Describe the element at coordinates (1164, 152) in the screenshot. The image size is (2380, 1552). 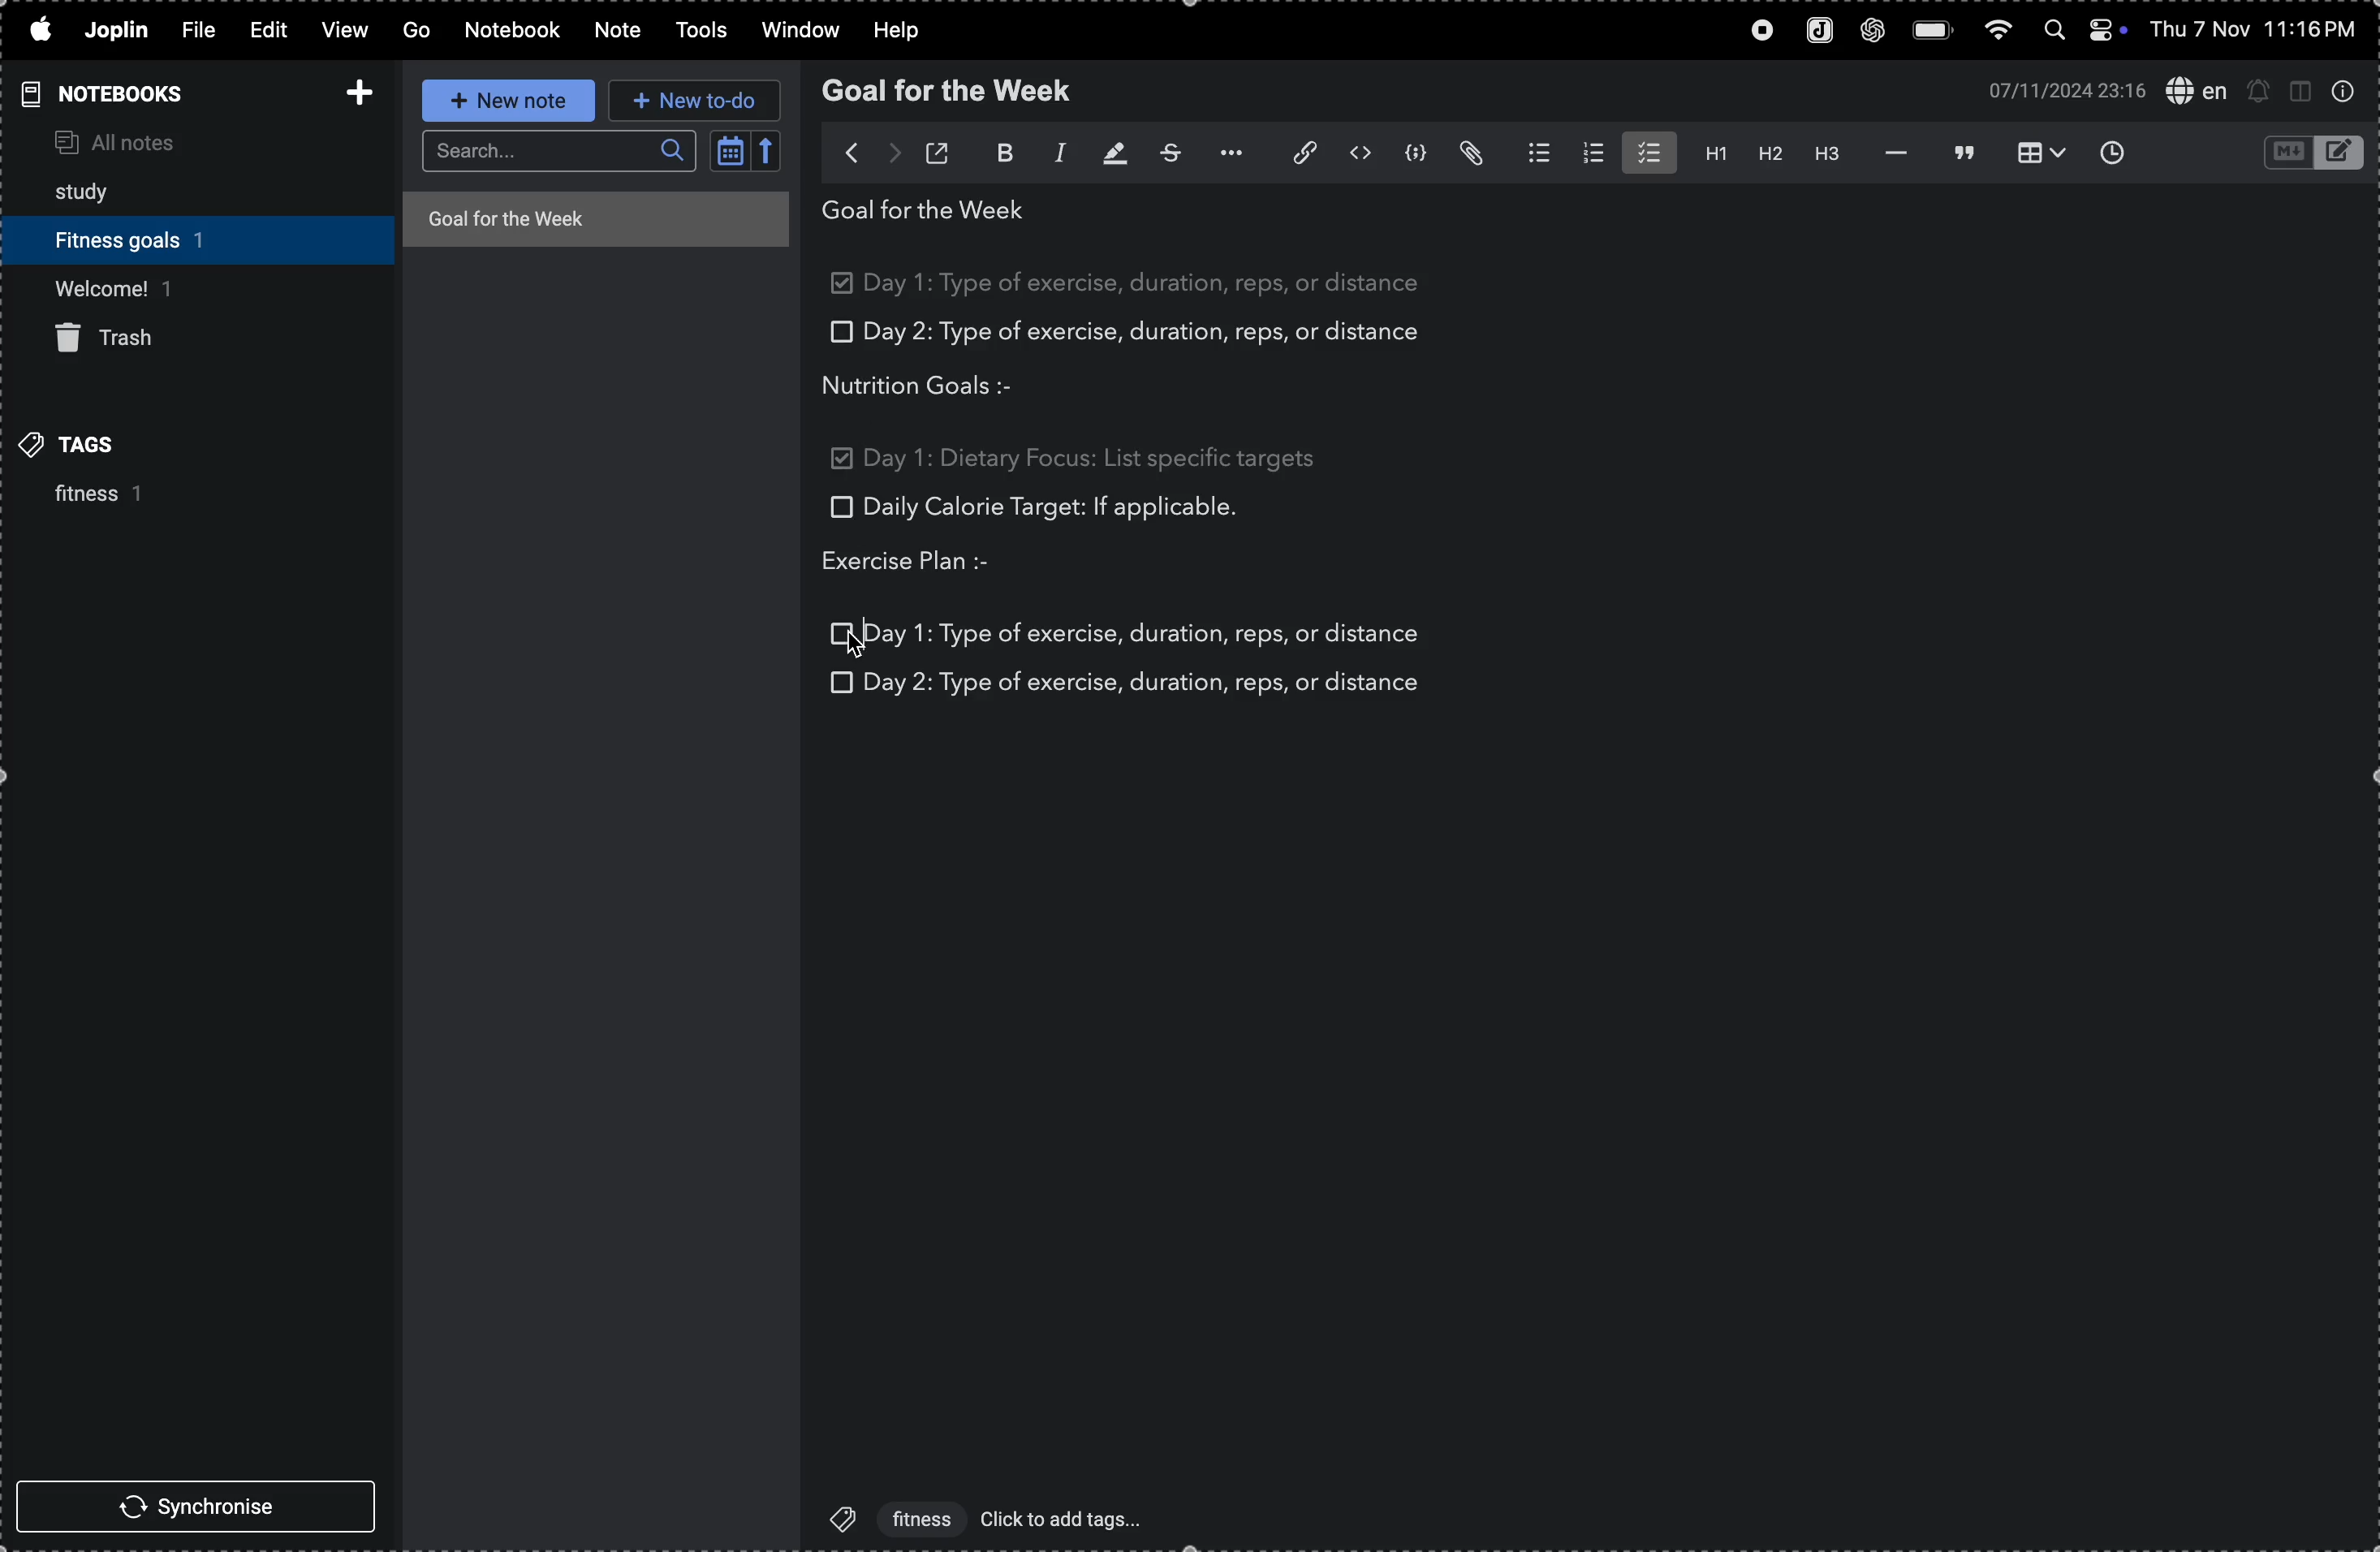
I see `strike through` at that location.